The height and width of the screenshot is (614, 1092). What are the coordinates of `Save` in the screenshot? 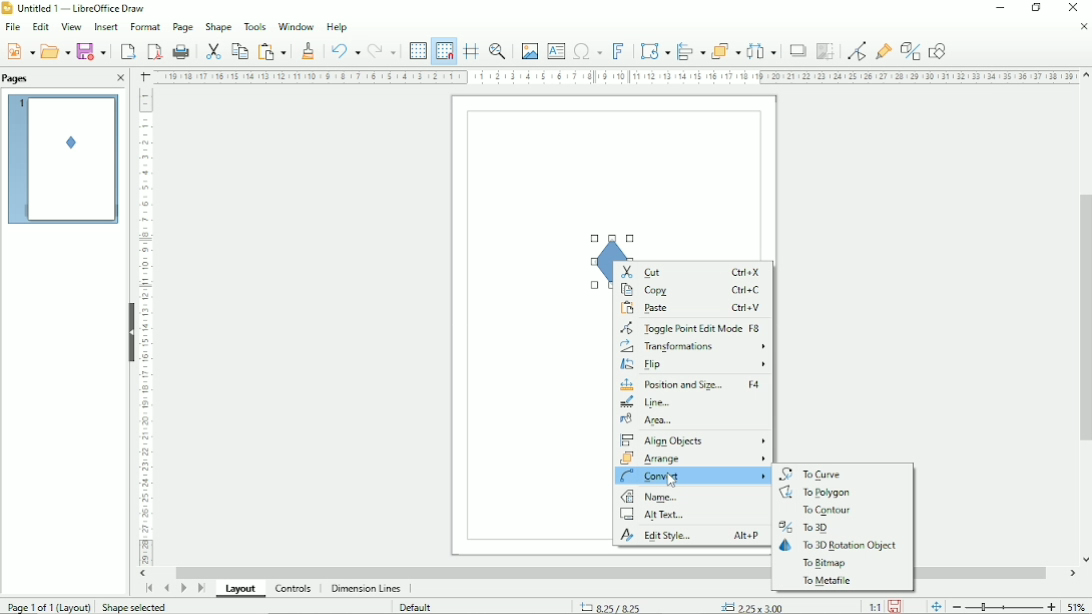 It's located at (898, 606).